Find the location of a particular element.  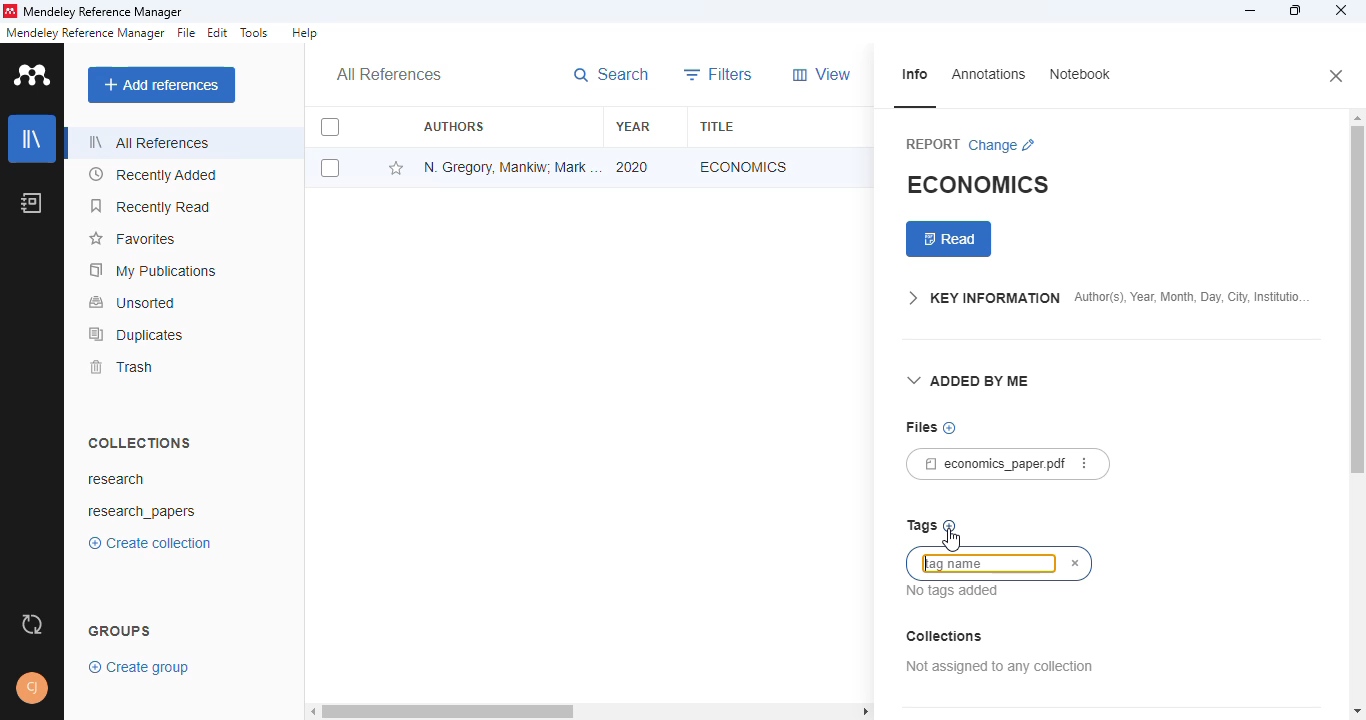

favorites is located at coordinates (131, 240).